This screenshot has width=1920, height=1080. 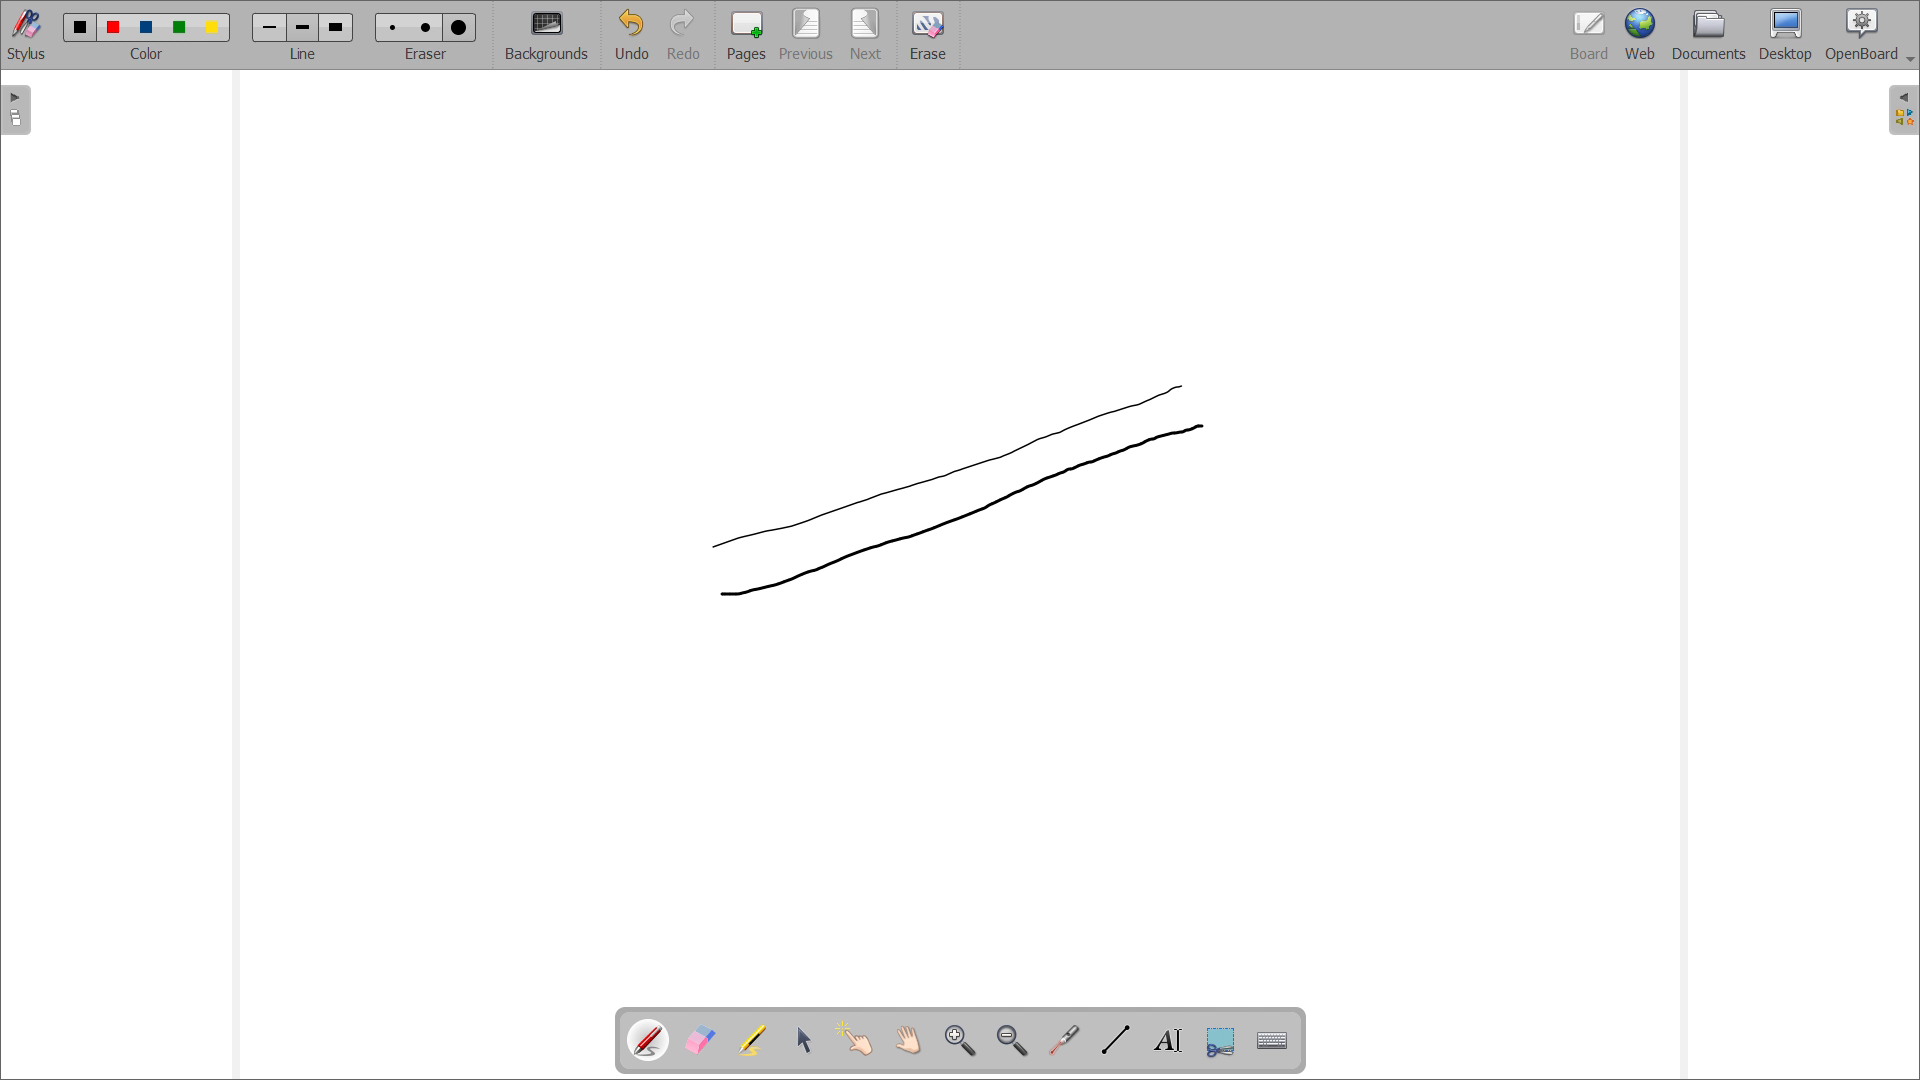 I want to click on zoom out, so click(x=1013, y=1040).